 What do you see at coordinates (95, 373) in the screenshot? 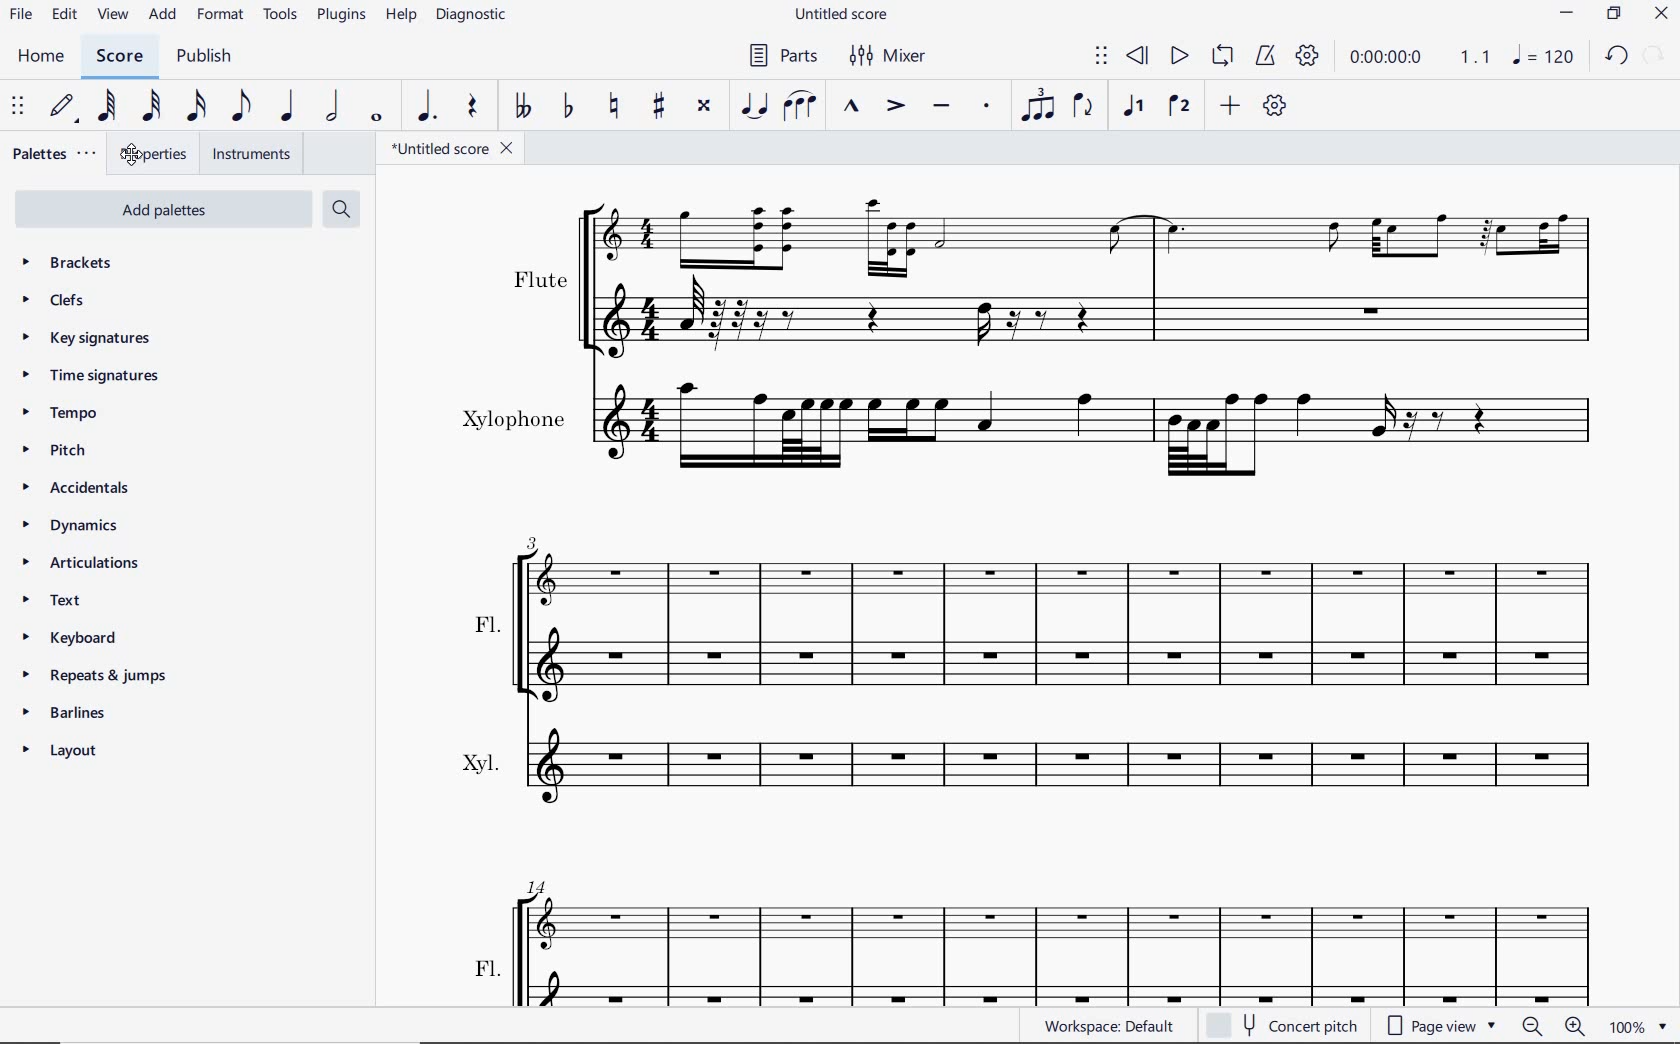
I see `time signatures` at bounding box center [95, 373].